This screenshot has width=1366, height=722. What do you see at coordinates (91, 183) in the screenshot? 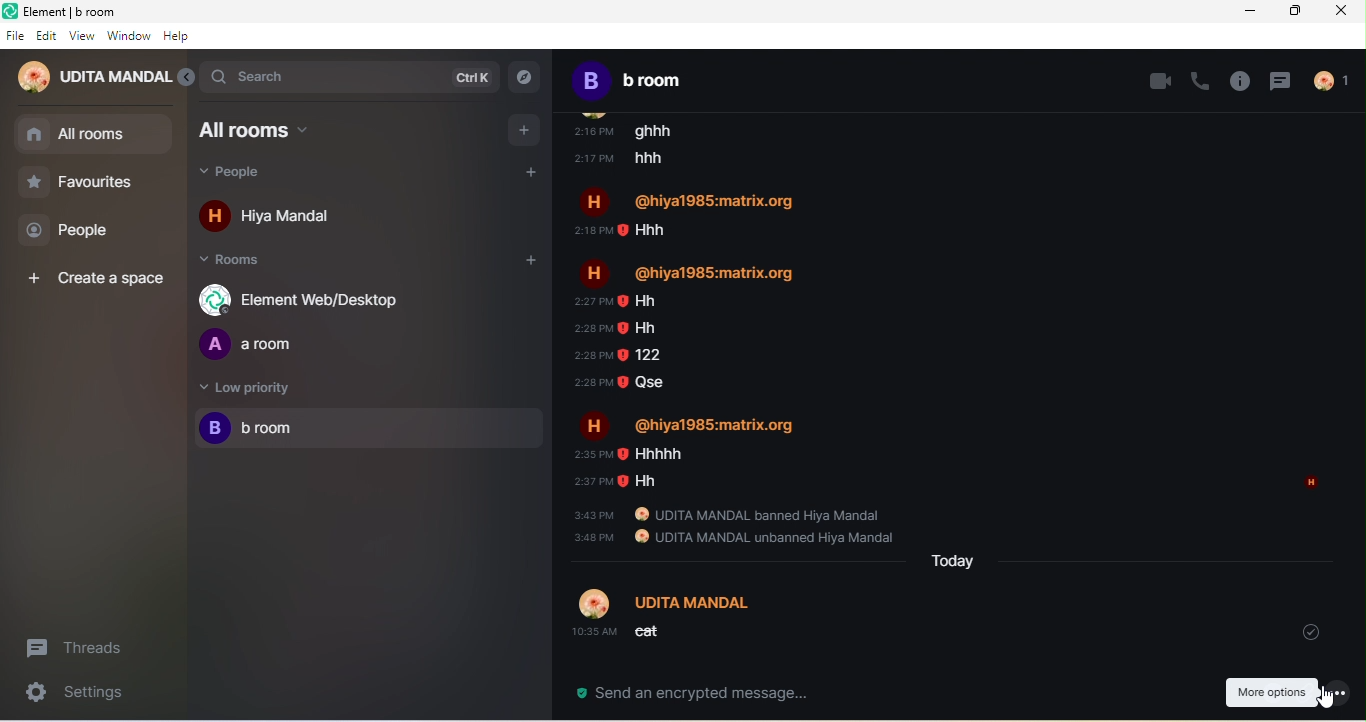
I see `favourites` at bounding box center [91, 183].